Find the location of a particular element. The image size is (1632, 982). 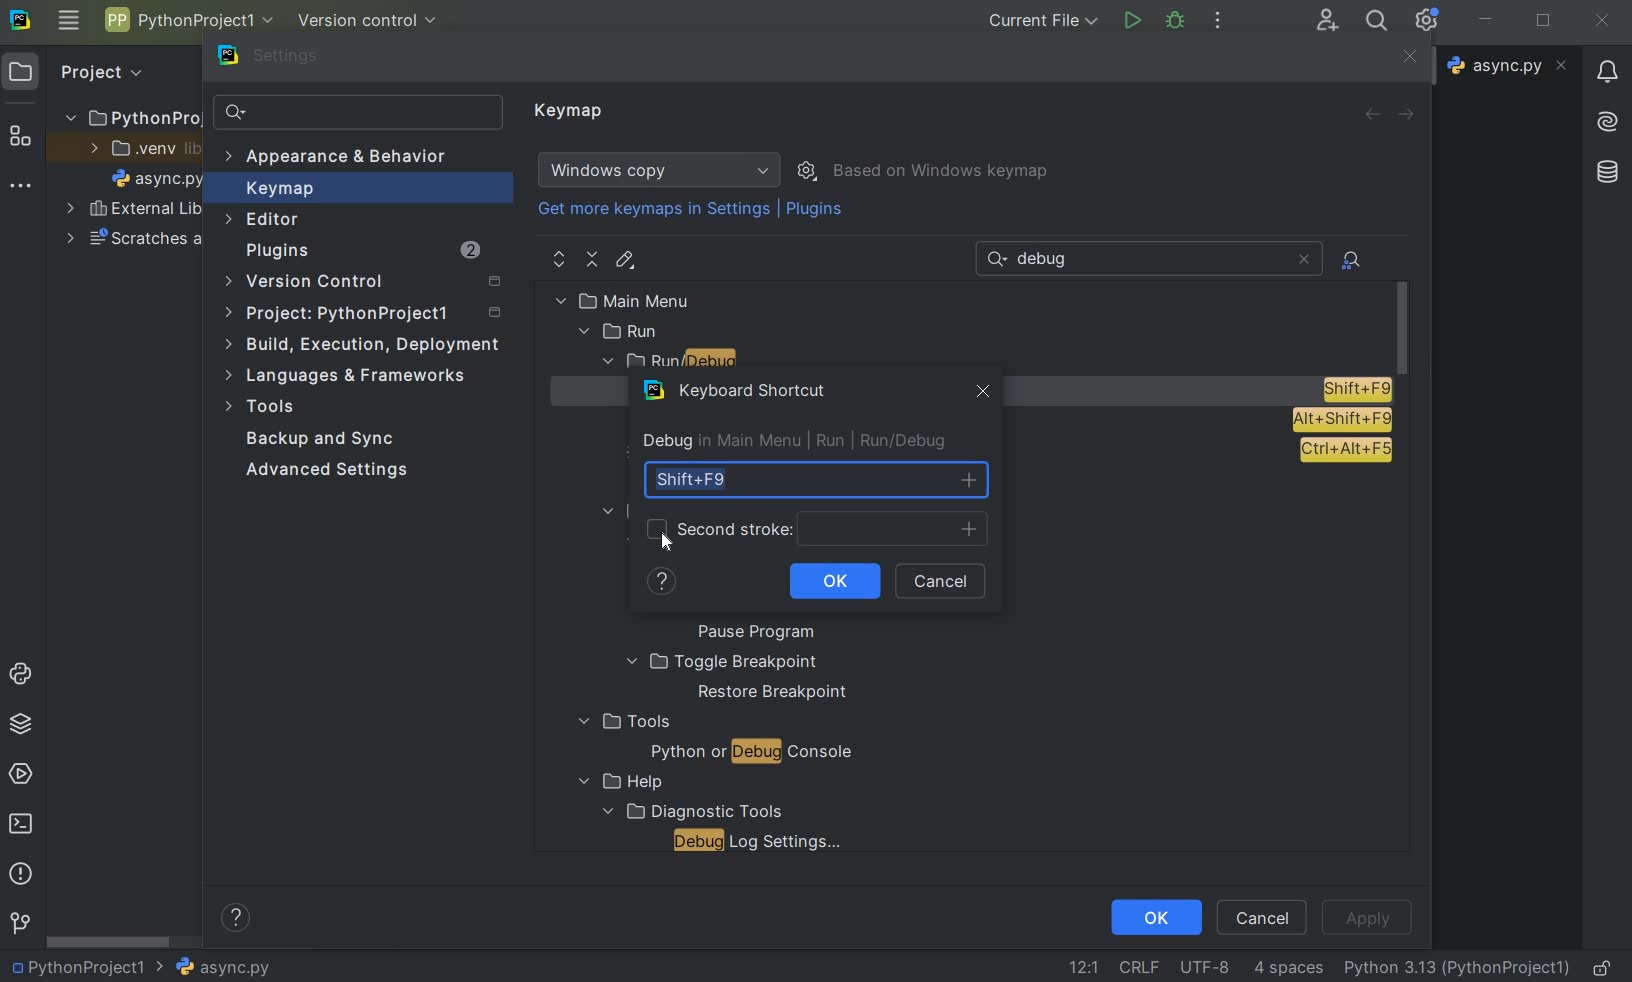

show help contents is located at coordinates (236, 921).